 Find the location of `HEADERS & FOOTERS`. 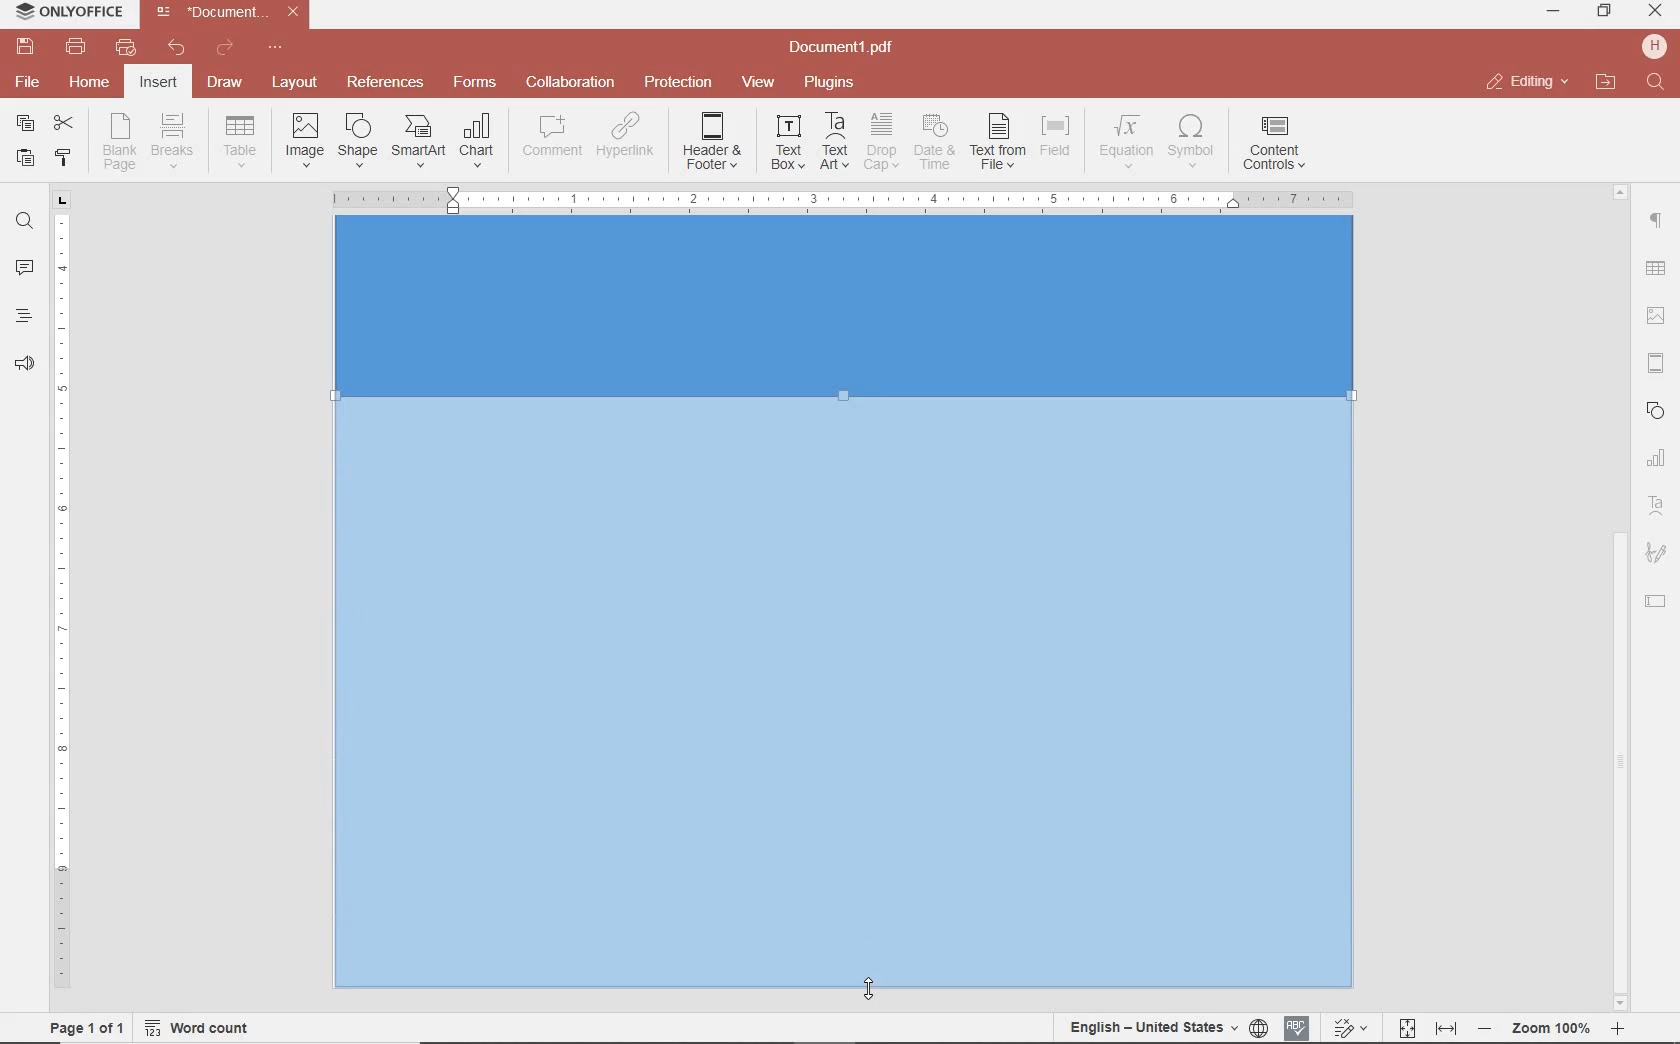

HEADERS & FOOTERS is located at coordinates (1657, 364).